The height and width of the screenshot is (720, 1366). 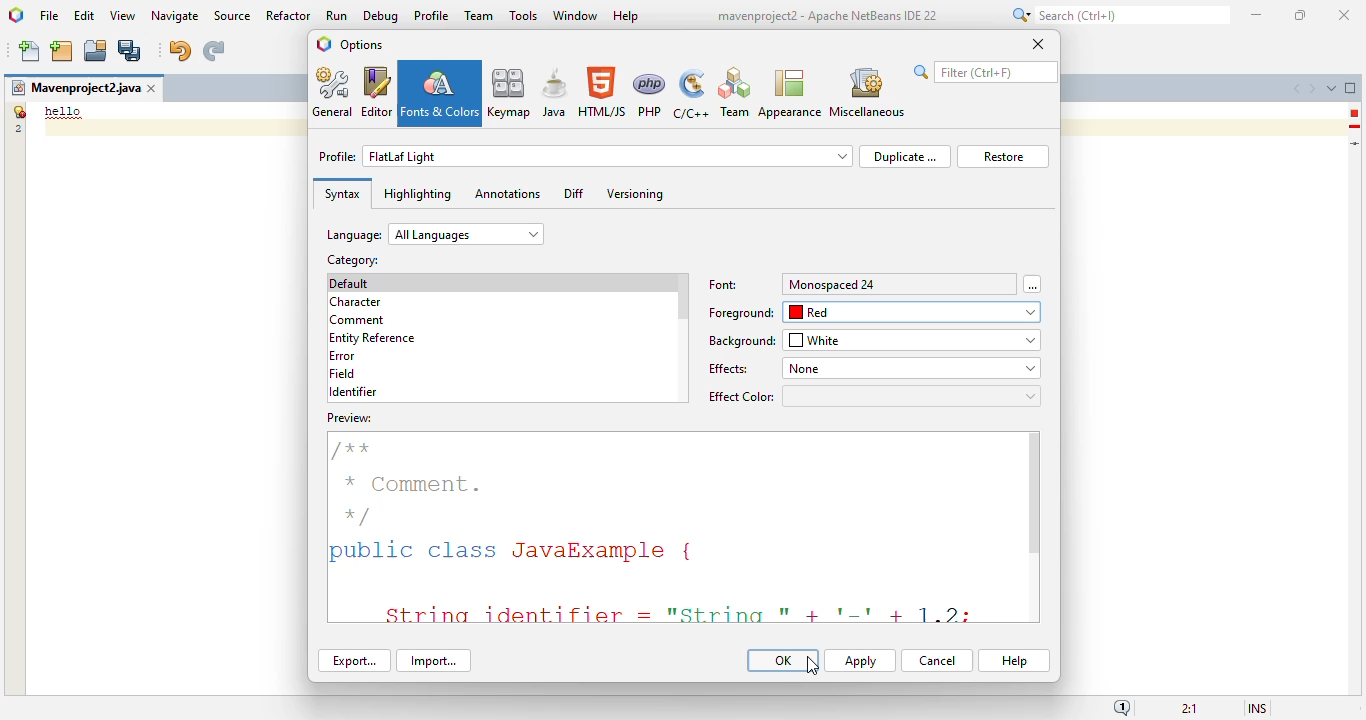 What do you see at coordinates (17, 15) in the screenshot?
I see `logo` at bounding box center [17, 15].